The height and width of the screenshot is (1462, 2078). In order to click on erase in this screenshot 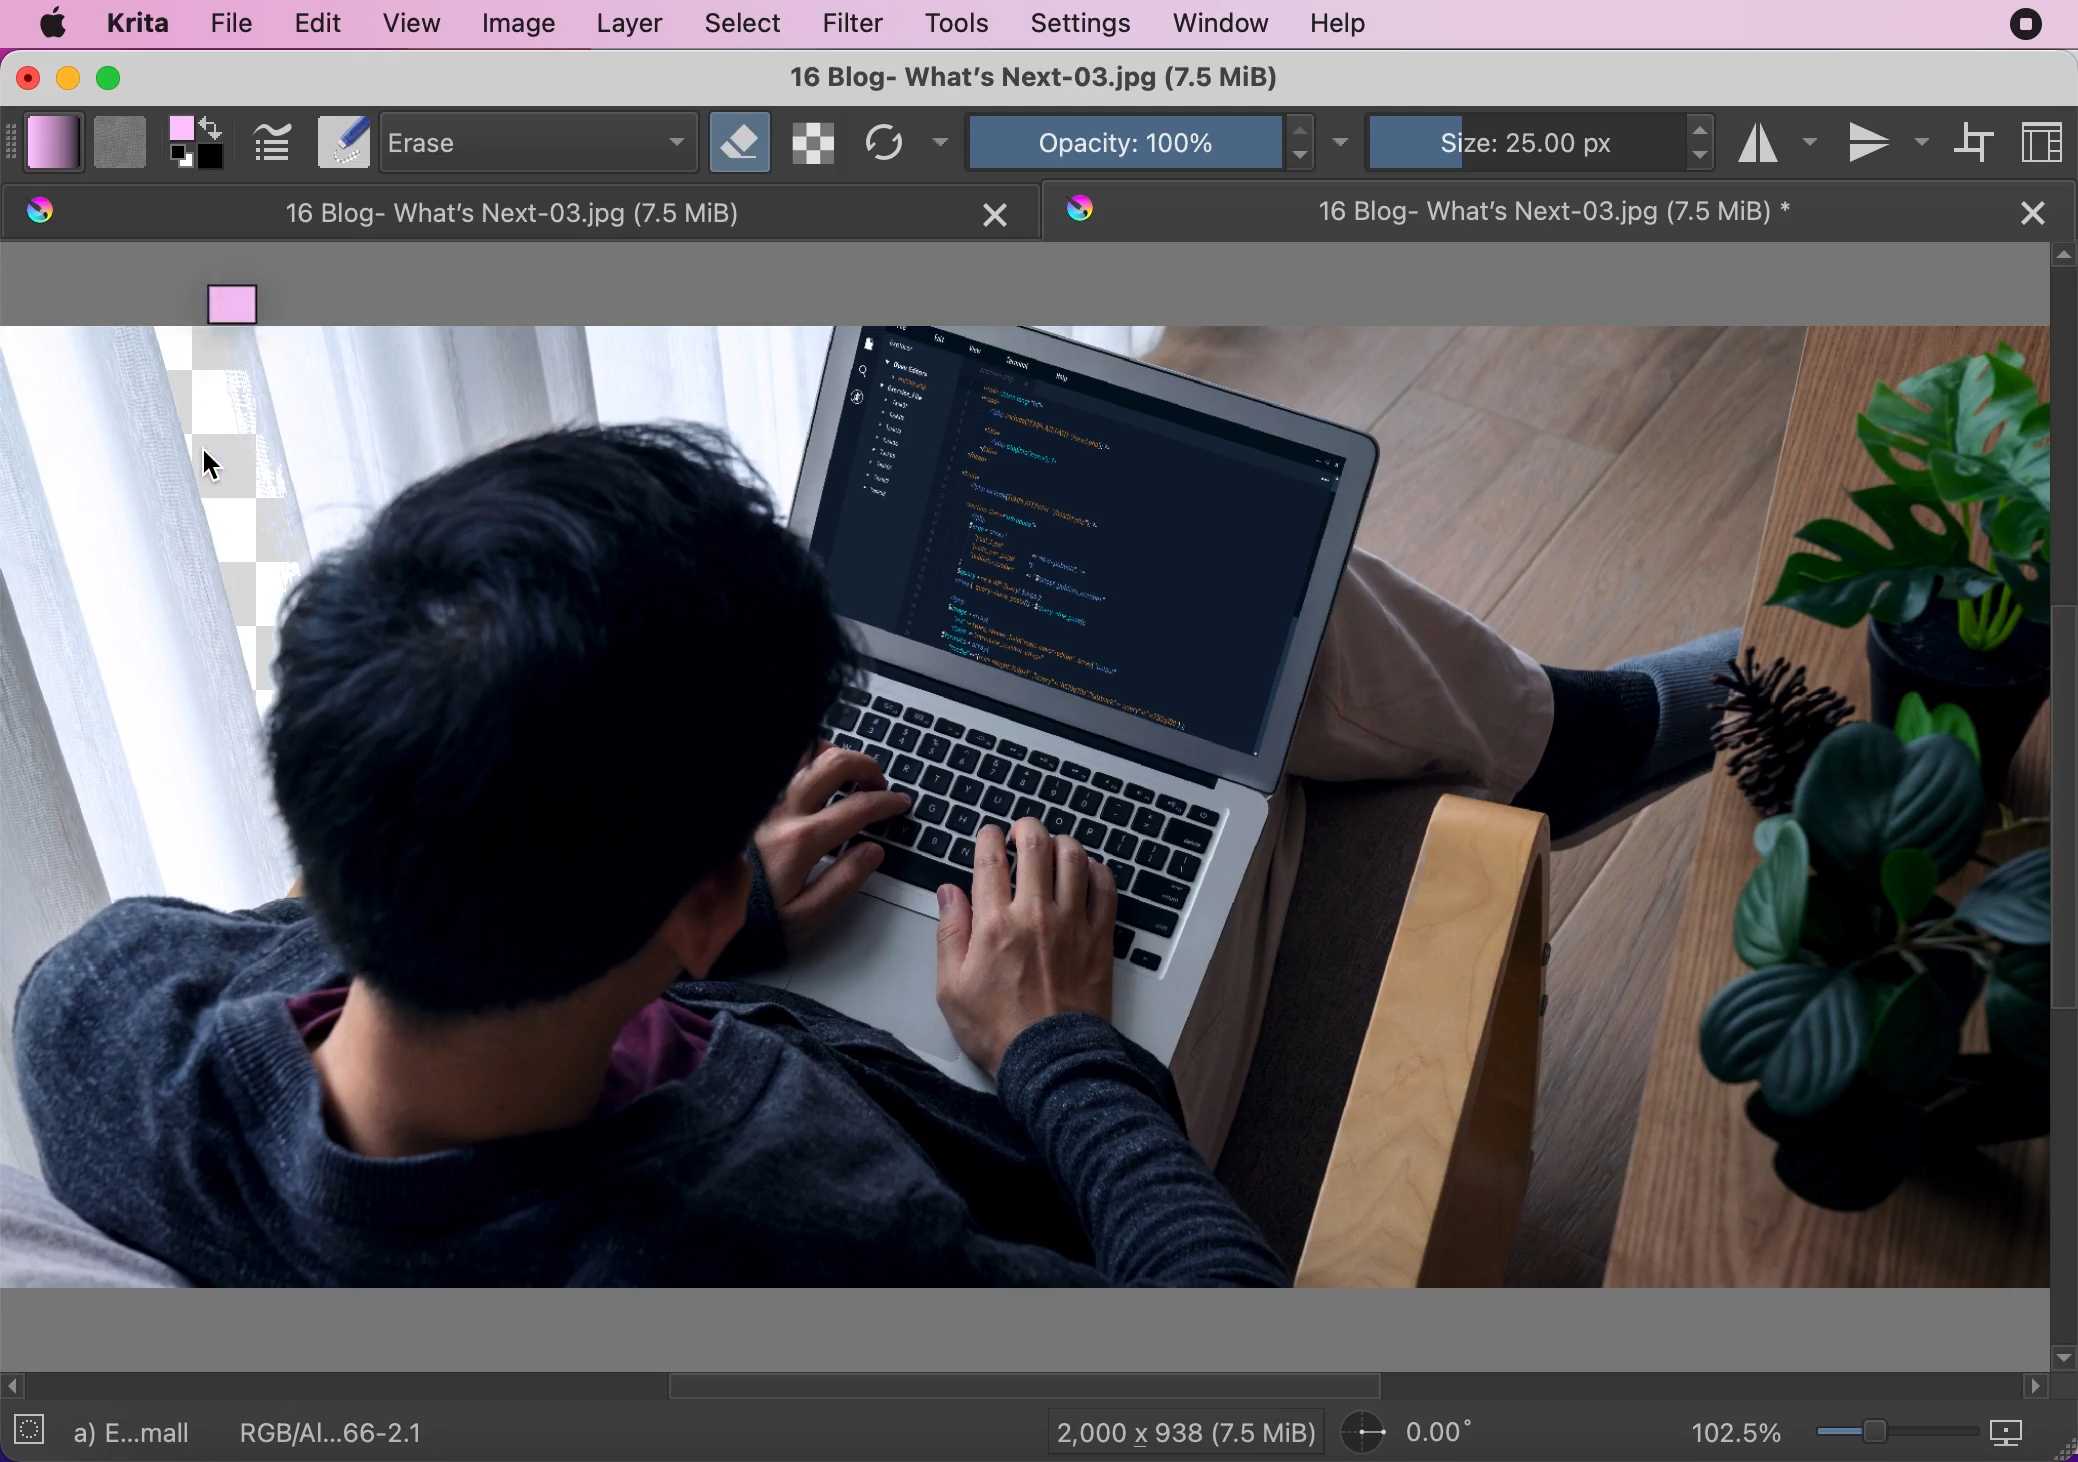, I will do `click(535, 141)`.